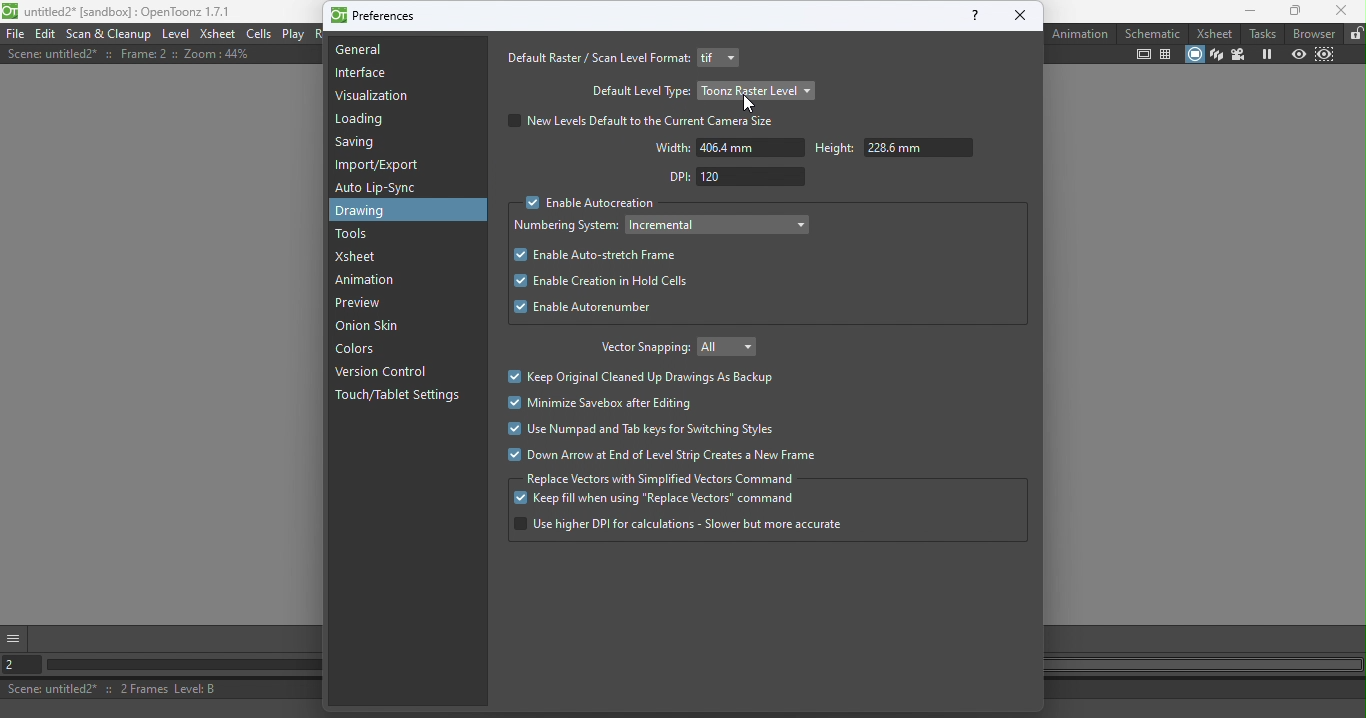 The width and height of the screenshot is (1366, 718). What do you see at coordinates (1211, 32) in the screenshot?
I see `Xsheet` at bounding box center [1211, 32].